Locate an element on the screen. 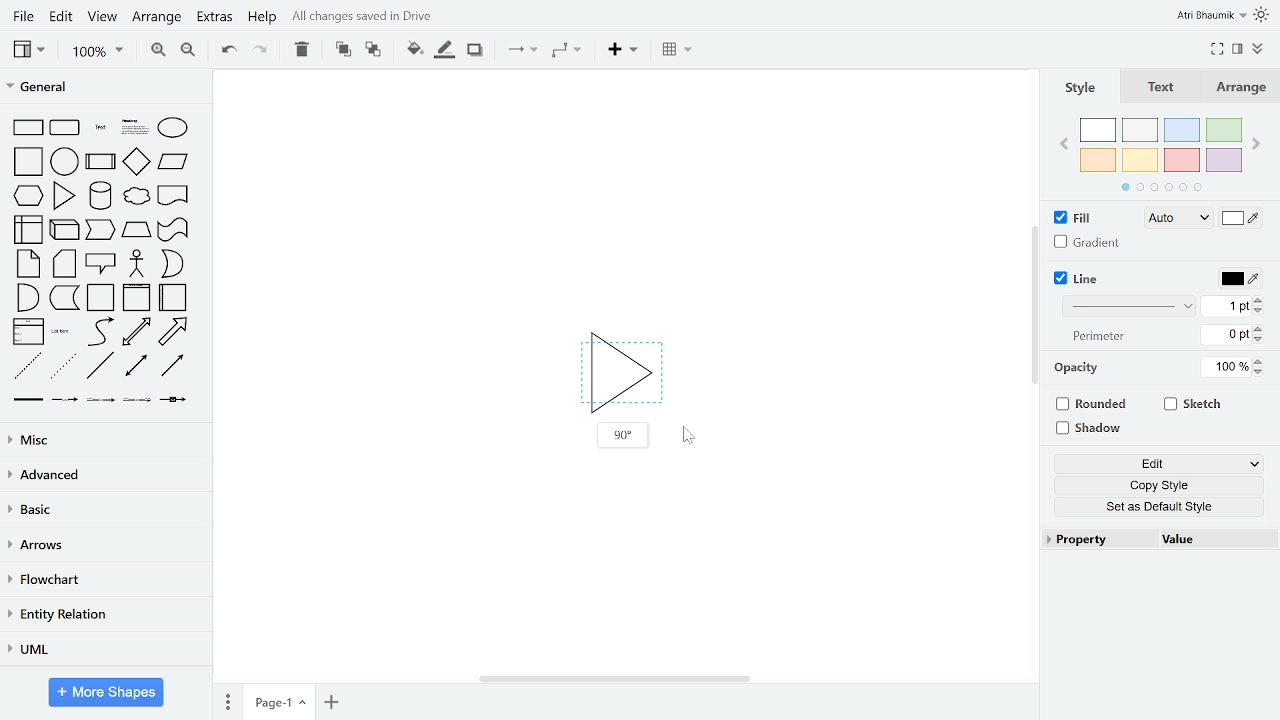  decrease opacity is located at coordinates (1262, 373).